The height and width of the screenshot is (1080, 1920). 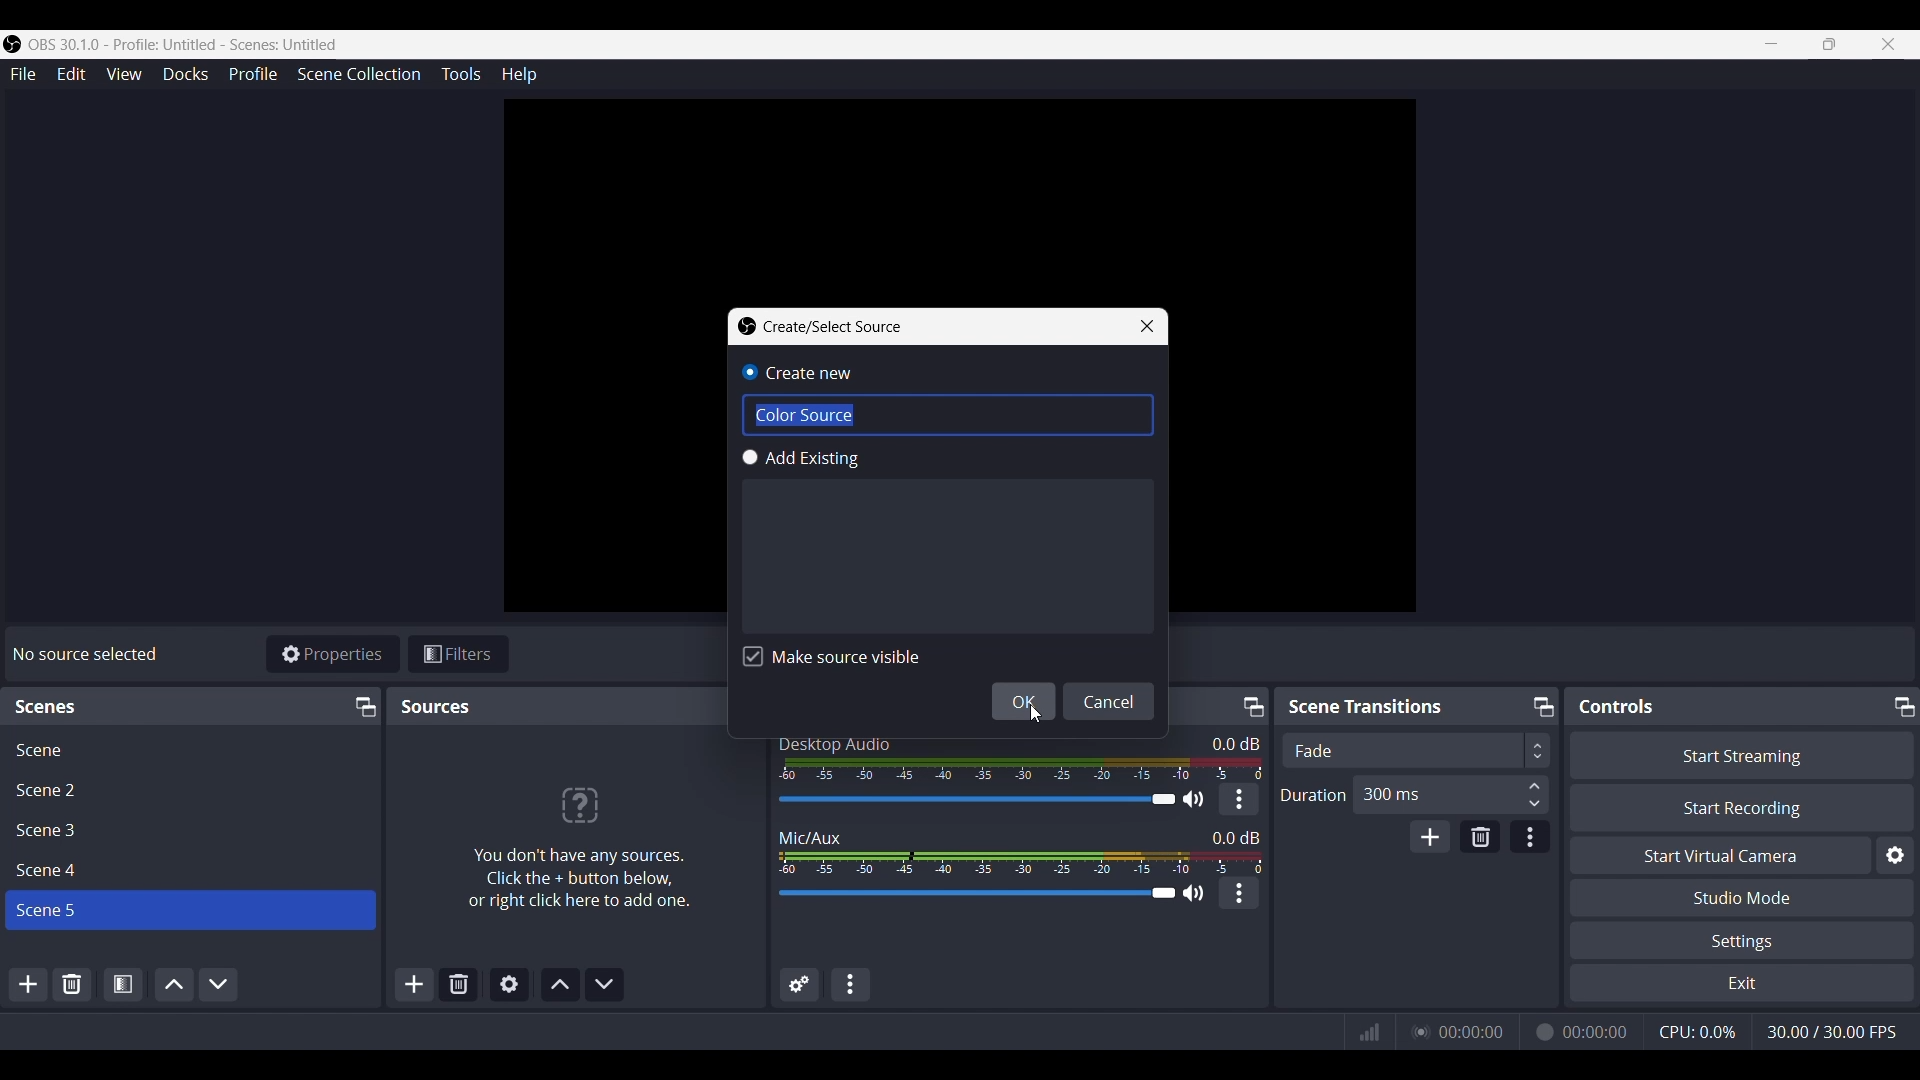 What do you see at coordinates (1367, 707) in the screenshot?
I see `Text` at bounding box center [1367, 707].